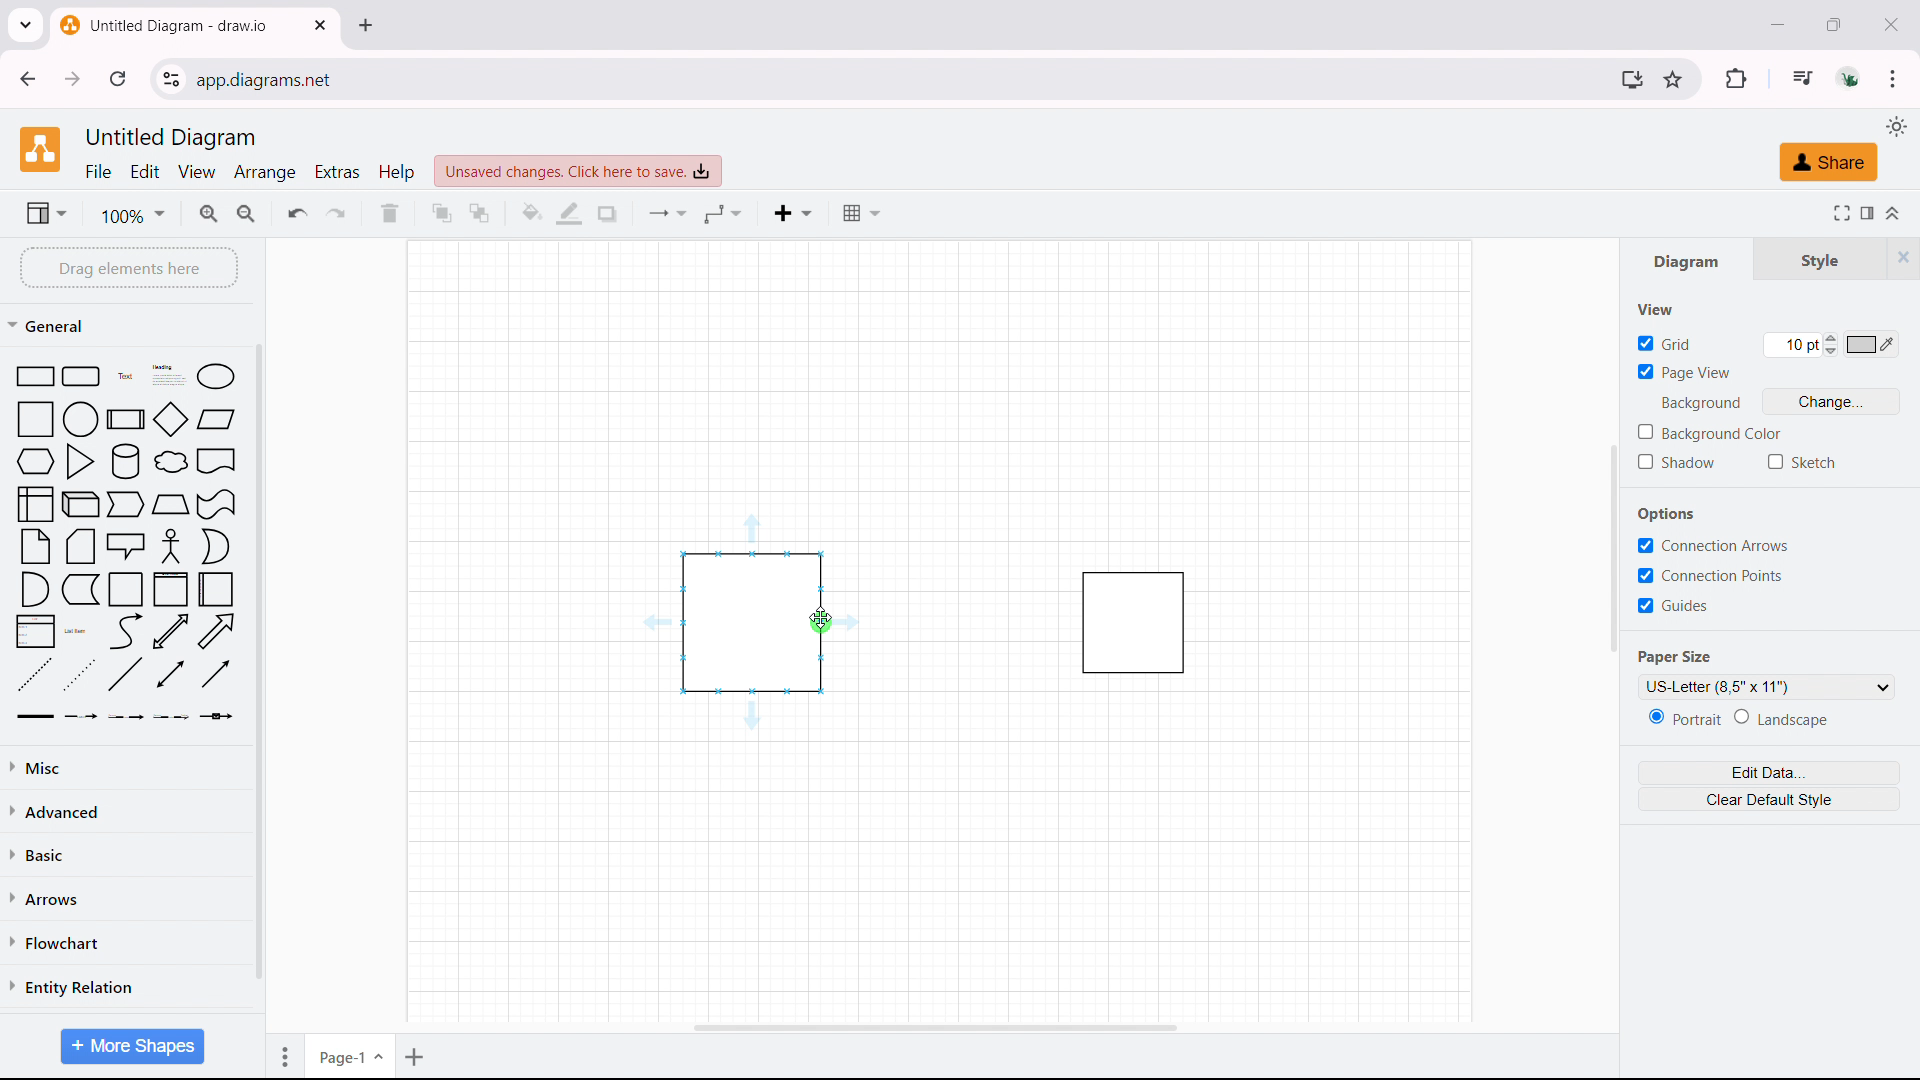  What do you see at coordinates (132, 215) in the screenshot?
I see `zoom level` at bounding box center [132, 215].